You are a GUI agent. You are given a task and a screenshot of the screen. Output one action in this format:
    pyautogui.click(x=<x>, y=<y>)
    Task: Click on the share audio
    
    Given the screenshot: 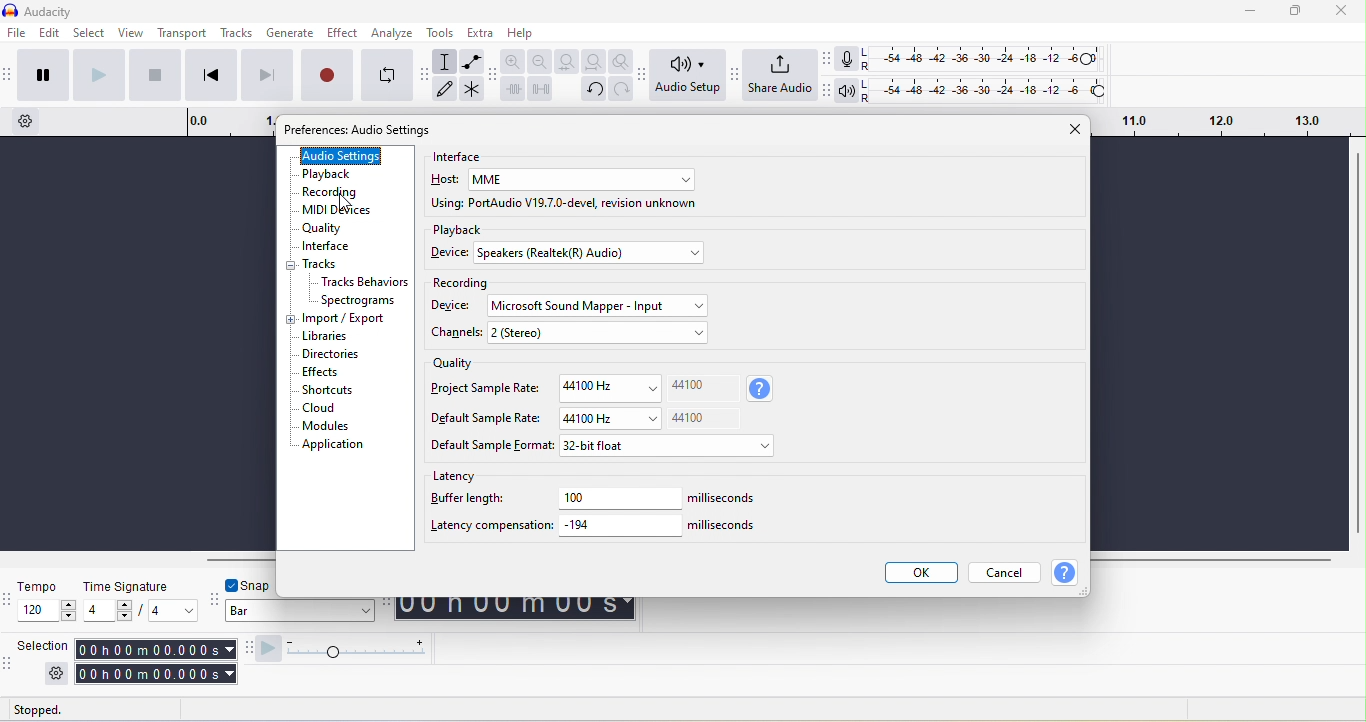 What is the action you would take?
    pyautogui.click(x=780, y=76)
    